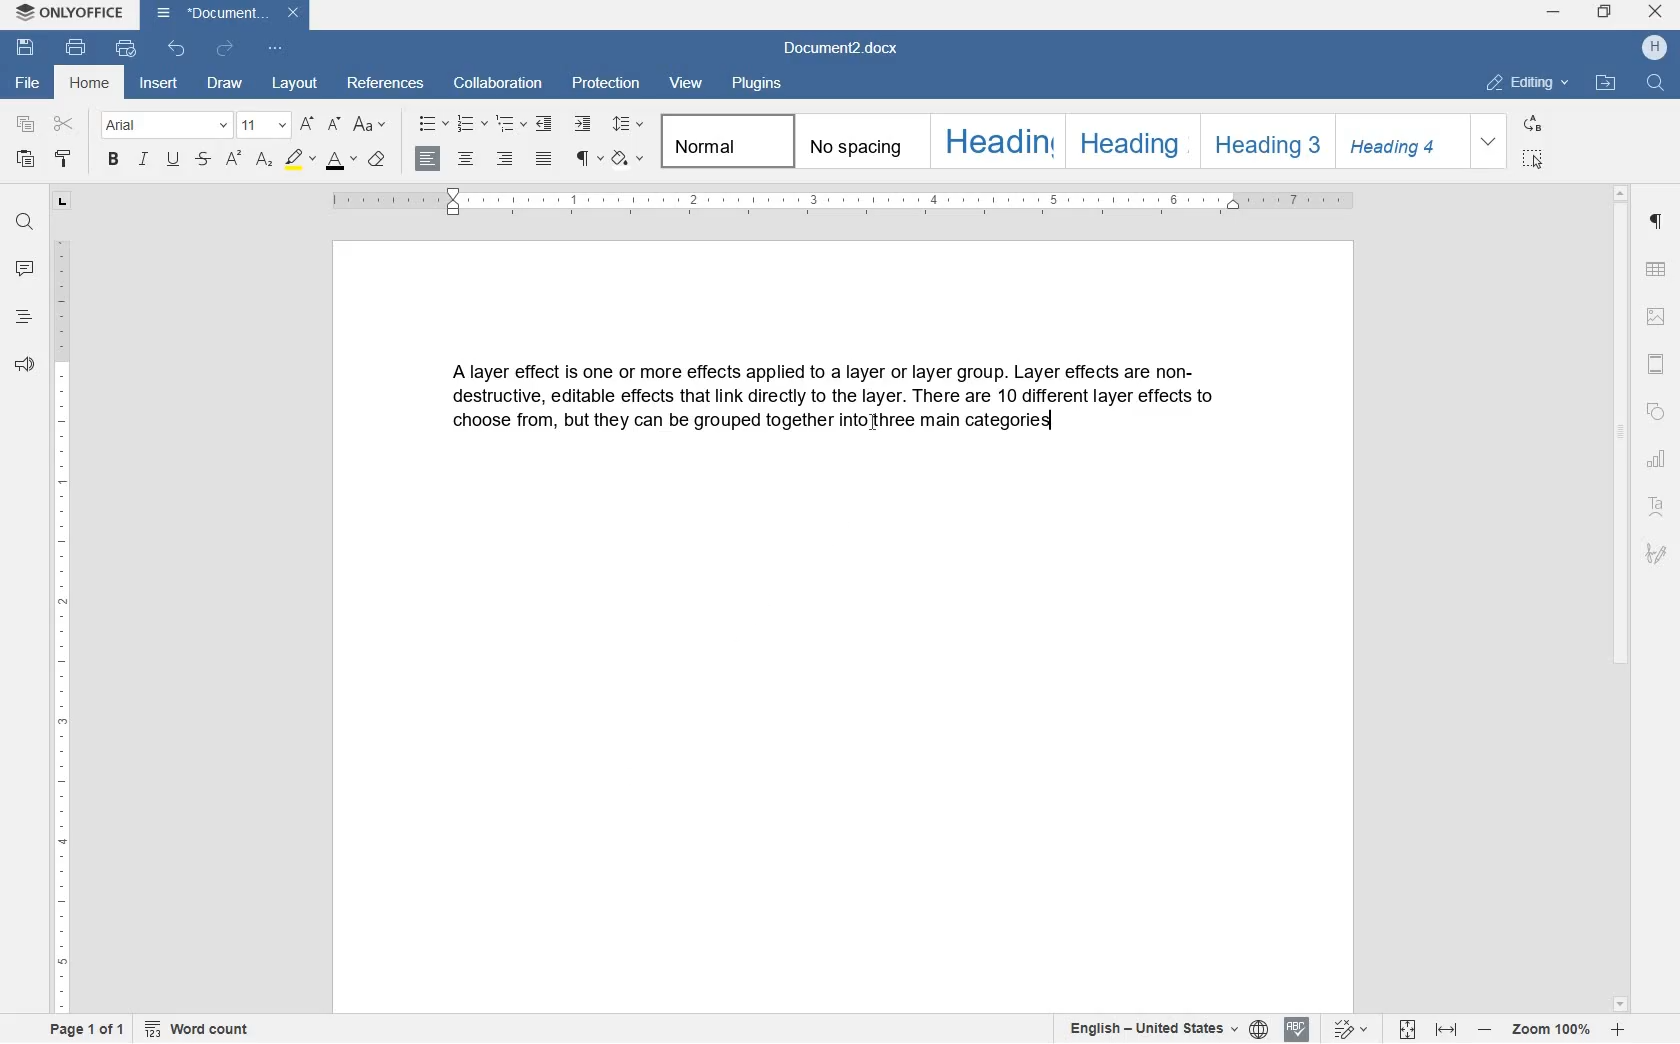 The width and height of the screenshot is (1680, 1044). Describe the element at coordinates (163, 125) in the screenshot. I see `font name` at that location.